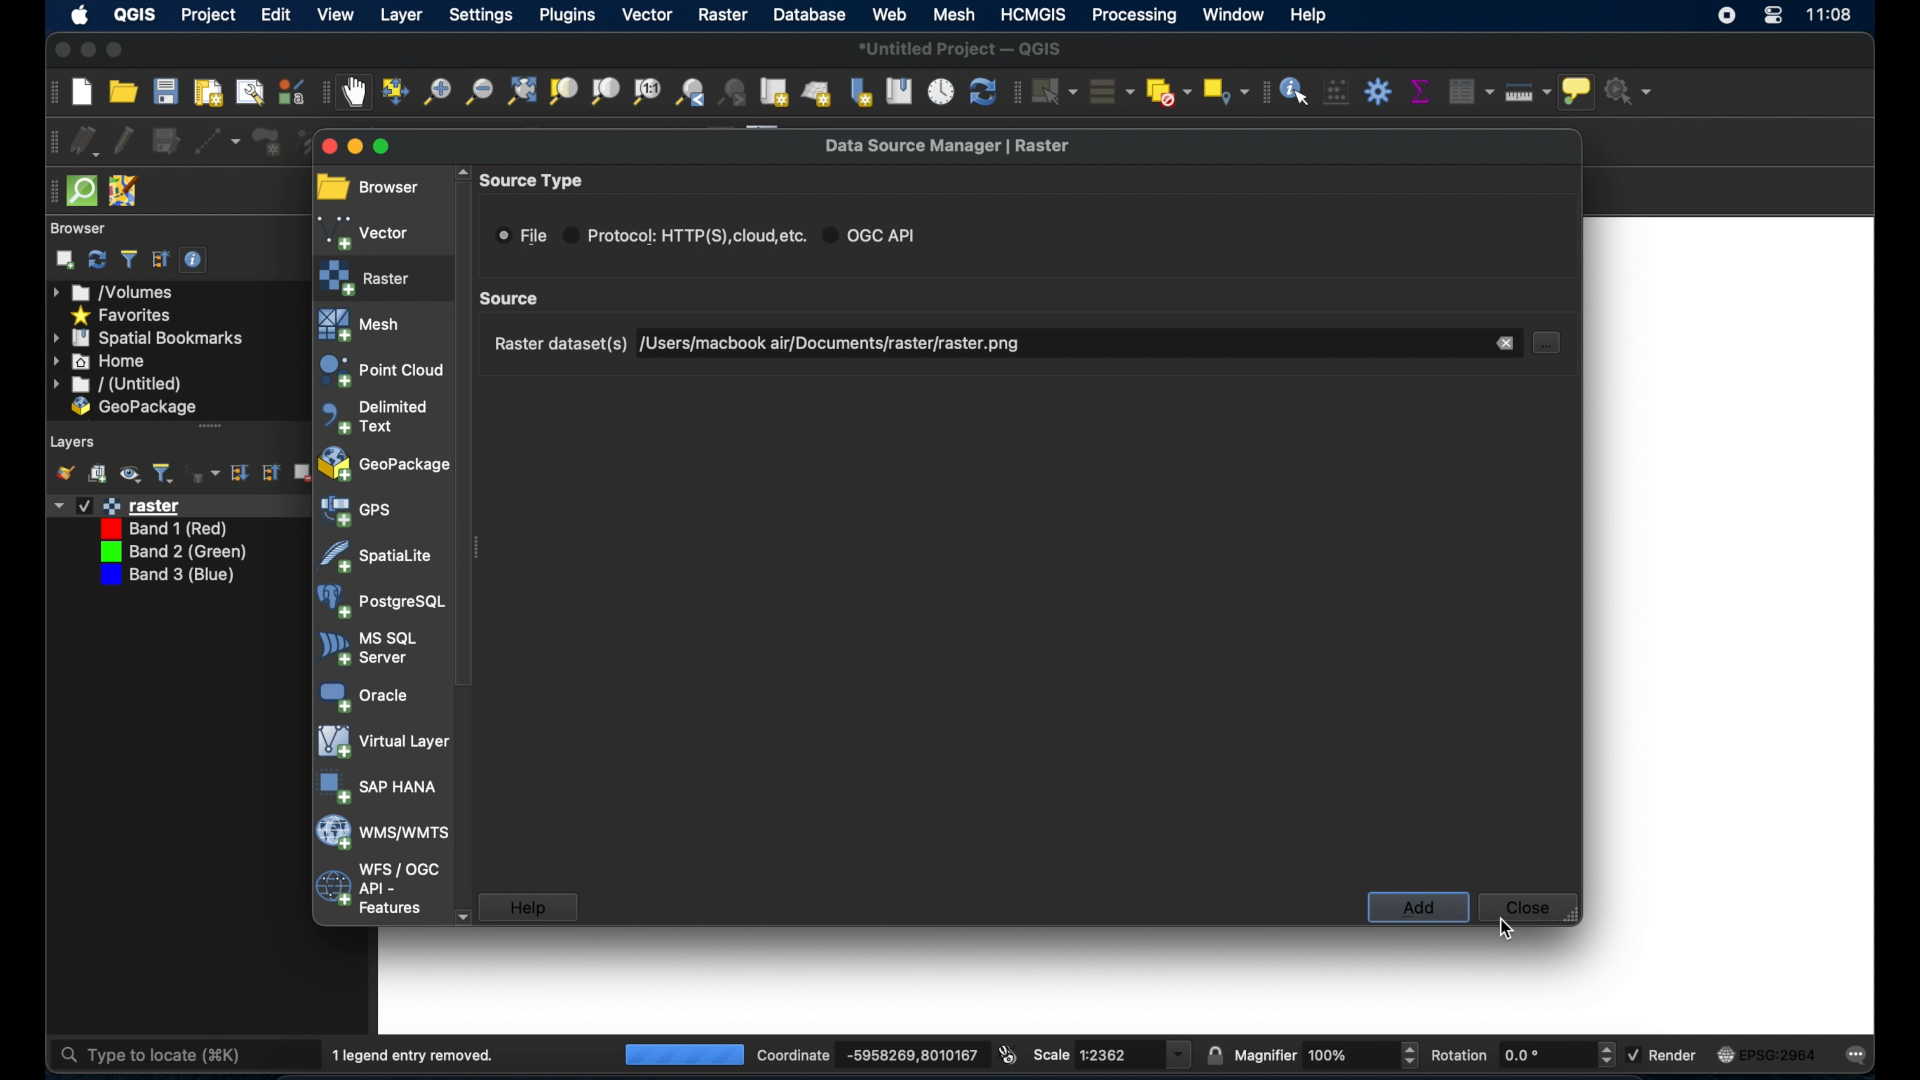  What do you see at coordinates (403, 18) in the screenshot?
I see `layer` at bounding box center [403, 18].